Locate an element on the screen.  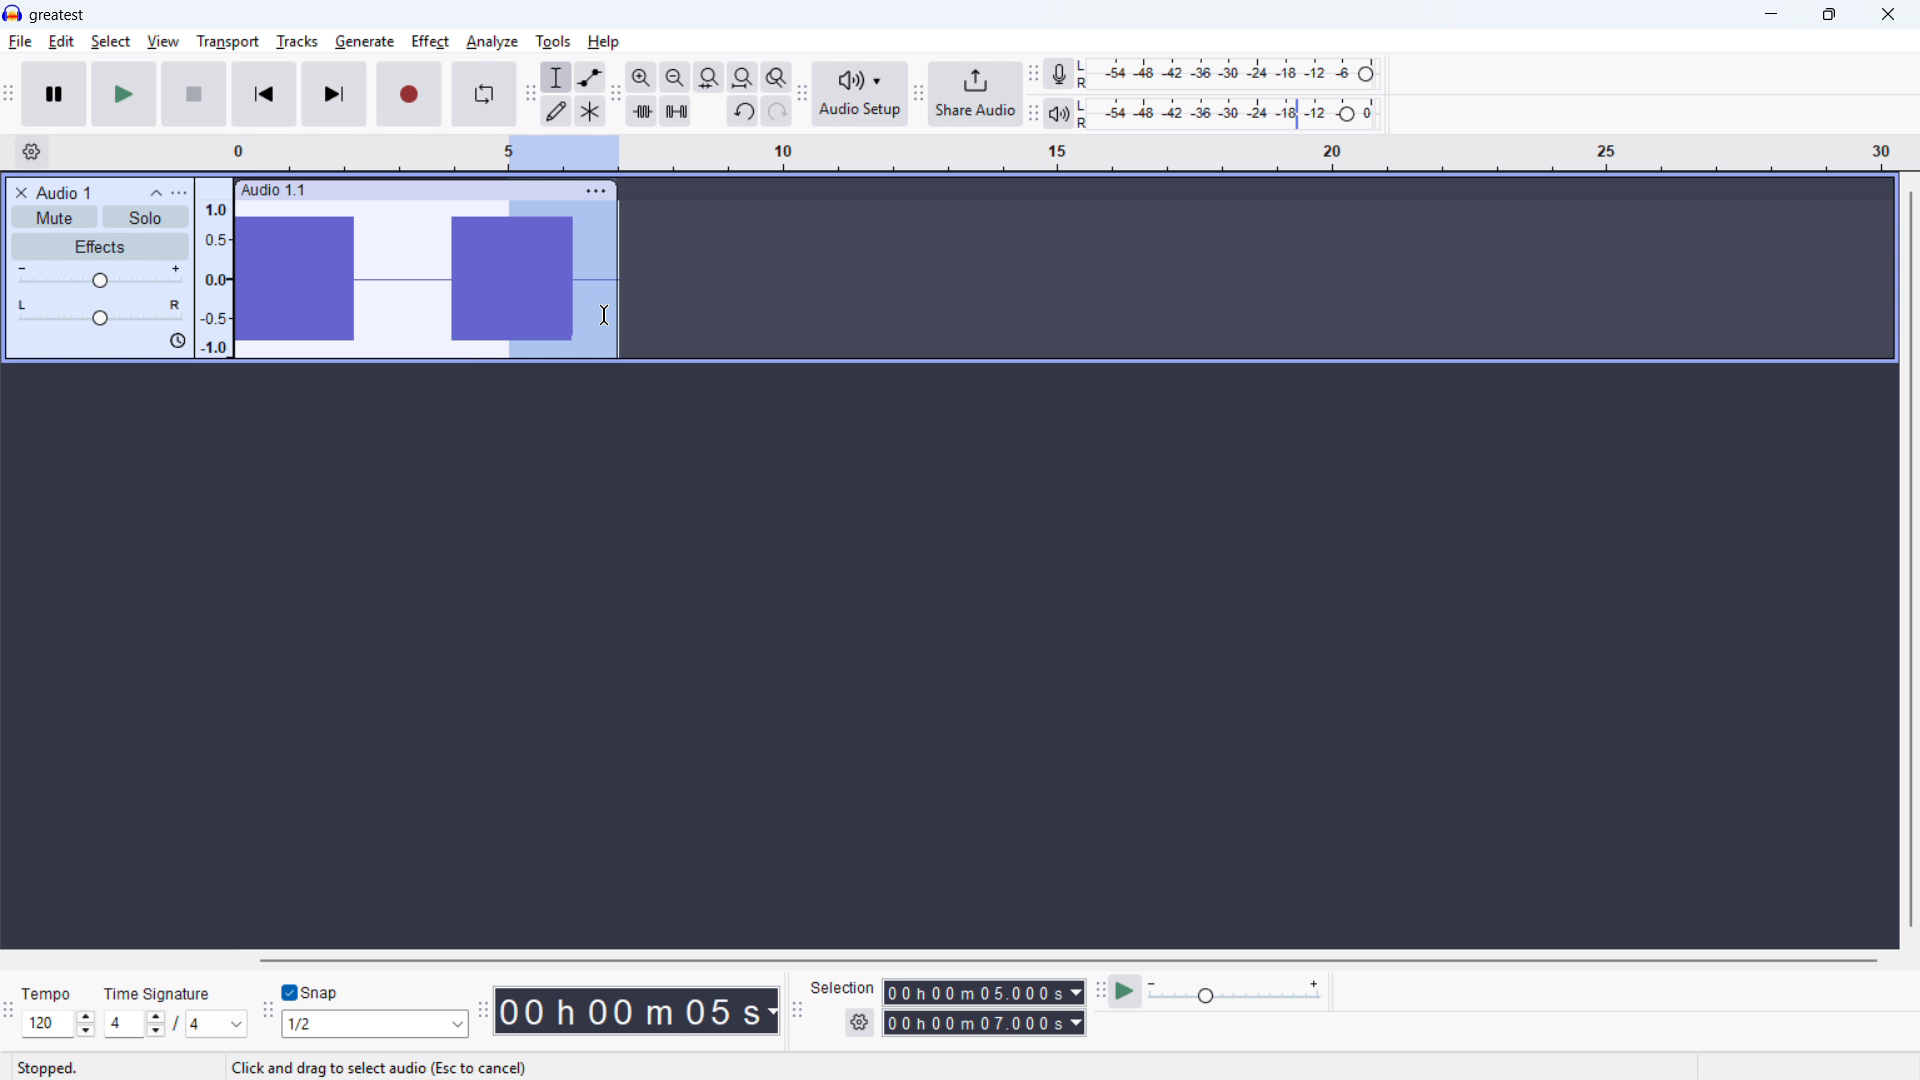
Selection settings  is located at coordinates (861, 1022).